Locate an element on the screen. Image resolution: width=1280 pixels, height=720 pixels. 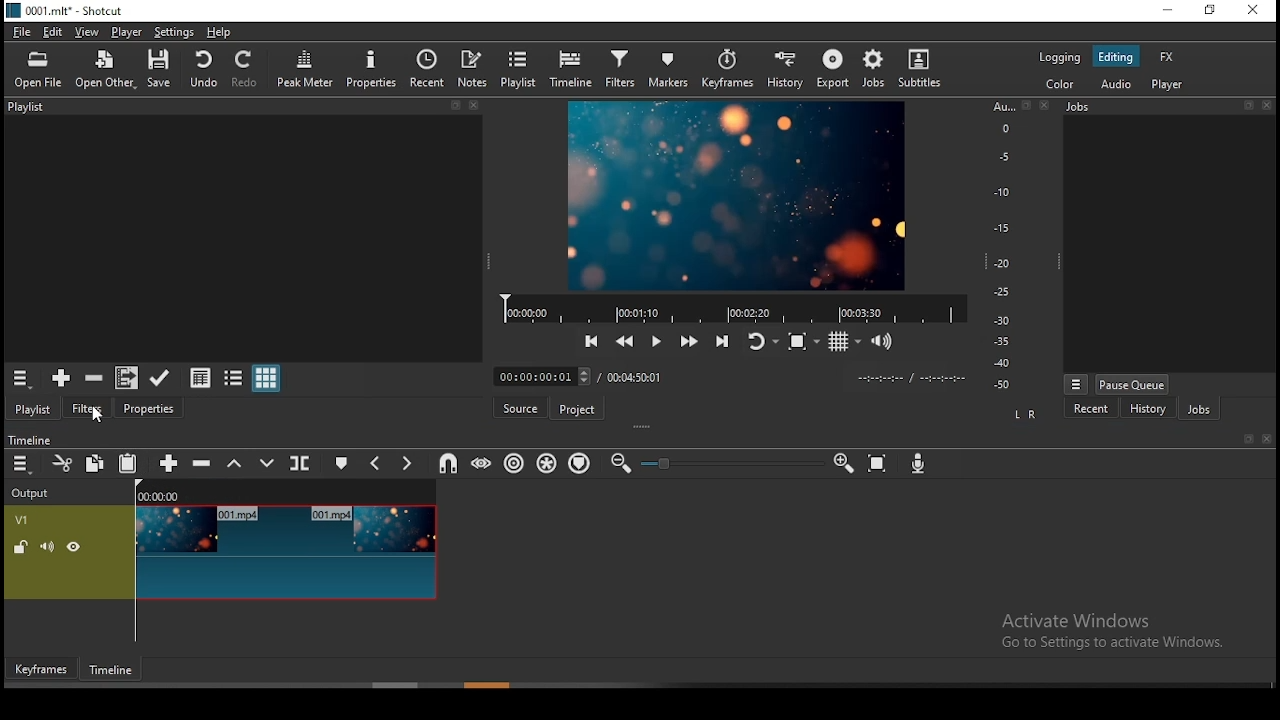
Jobs is located at coordinates (1170, 108).